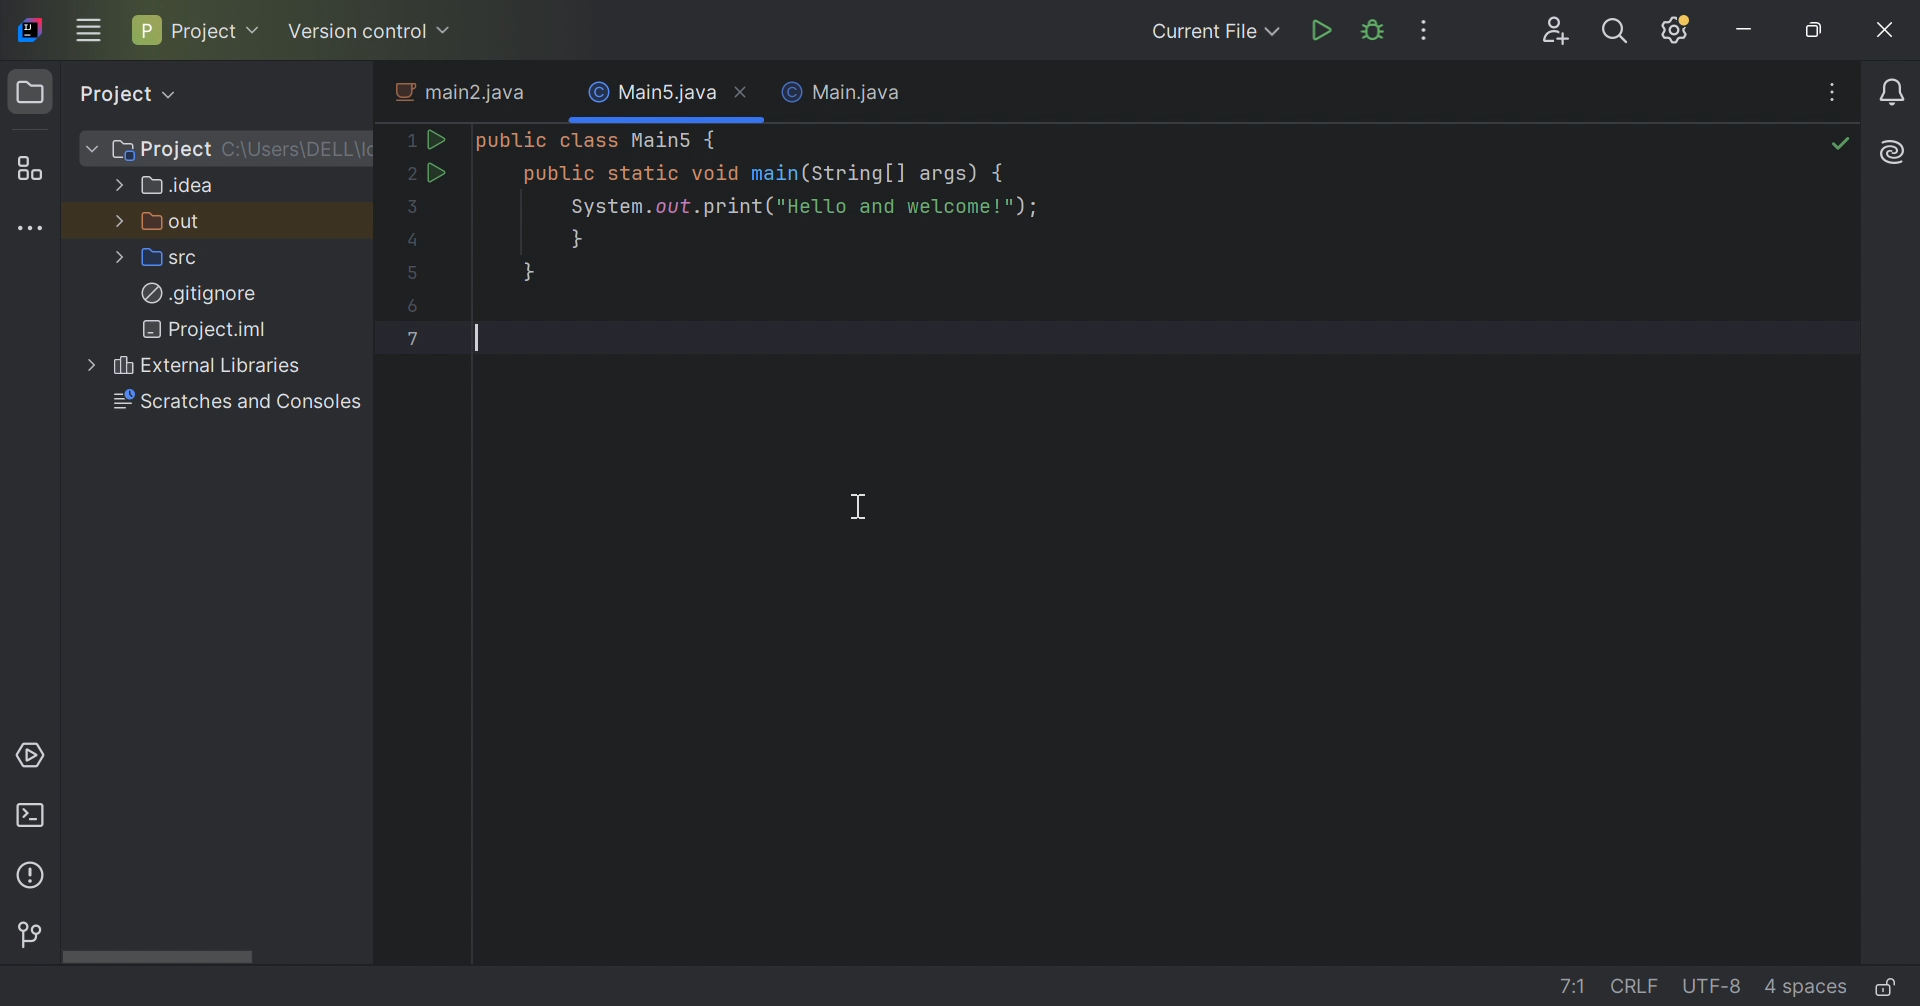  I want to click on 2, so click(406, 175).